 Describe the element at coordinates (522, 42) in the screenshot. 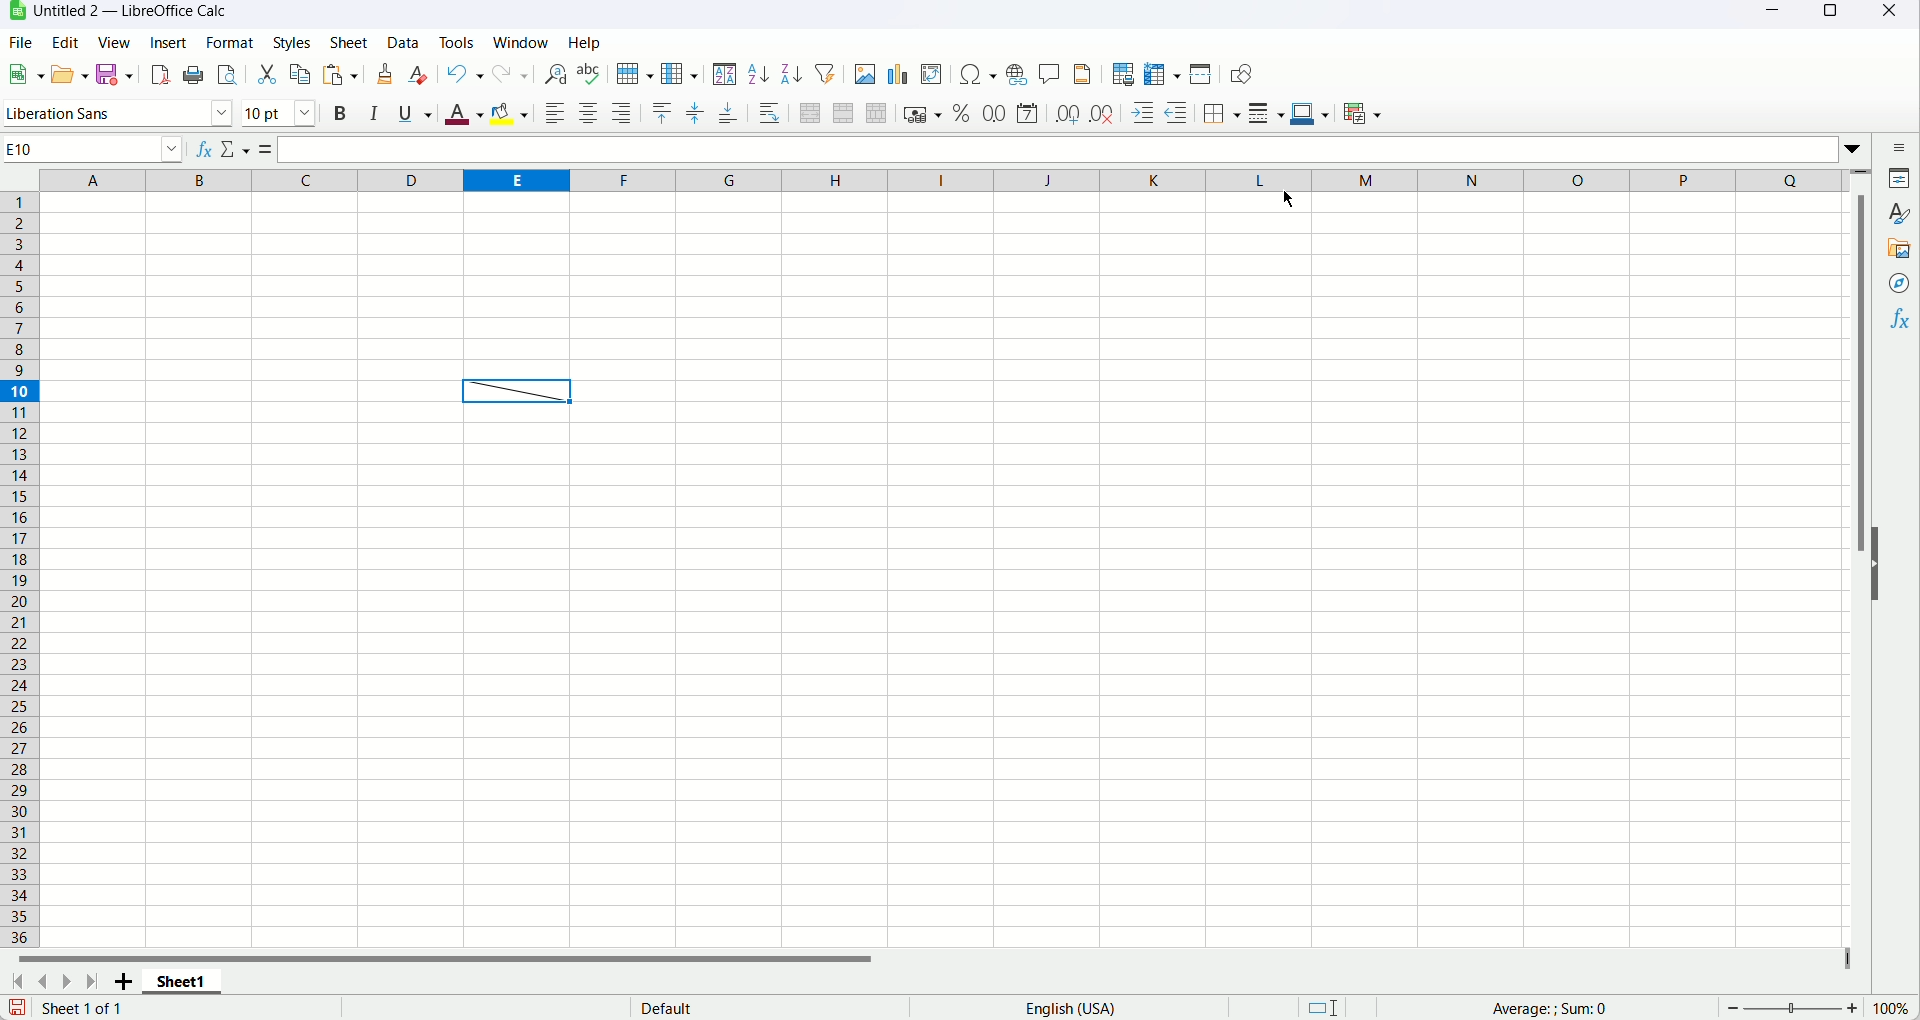

I see `Window` at that location.